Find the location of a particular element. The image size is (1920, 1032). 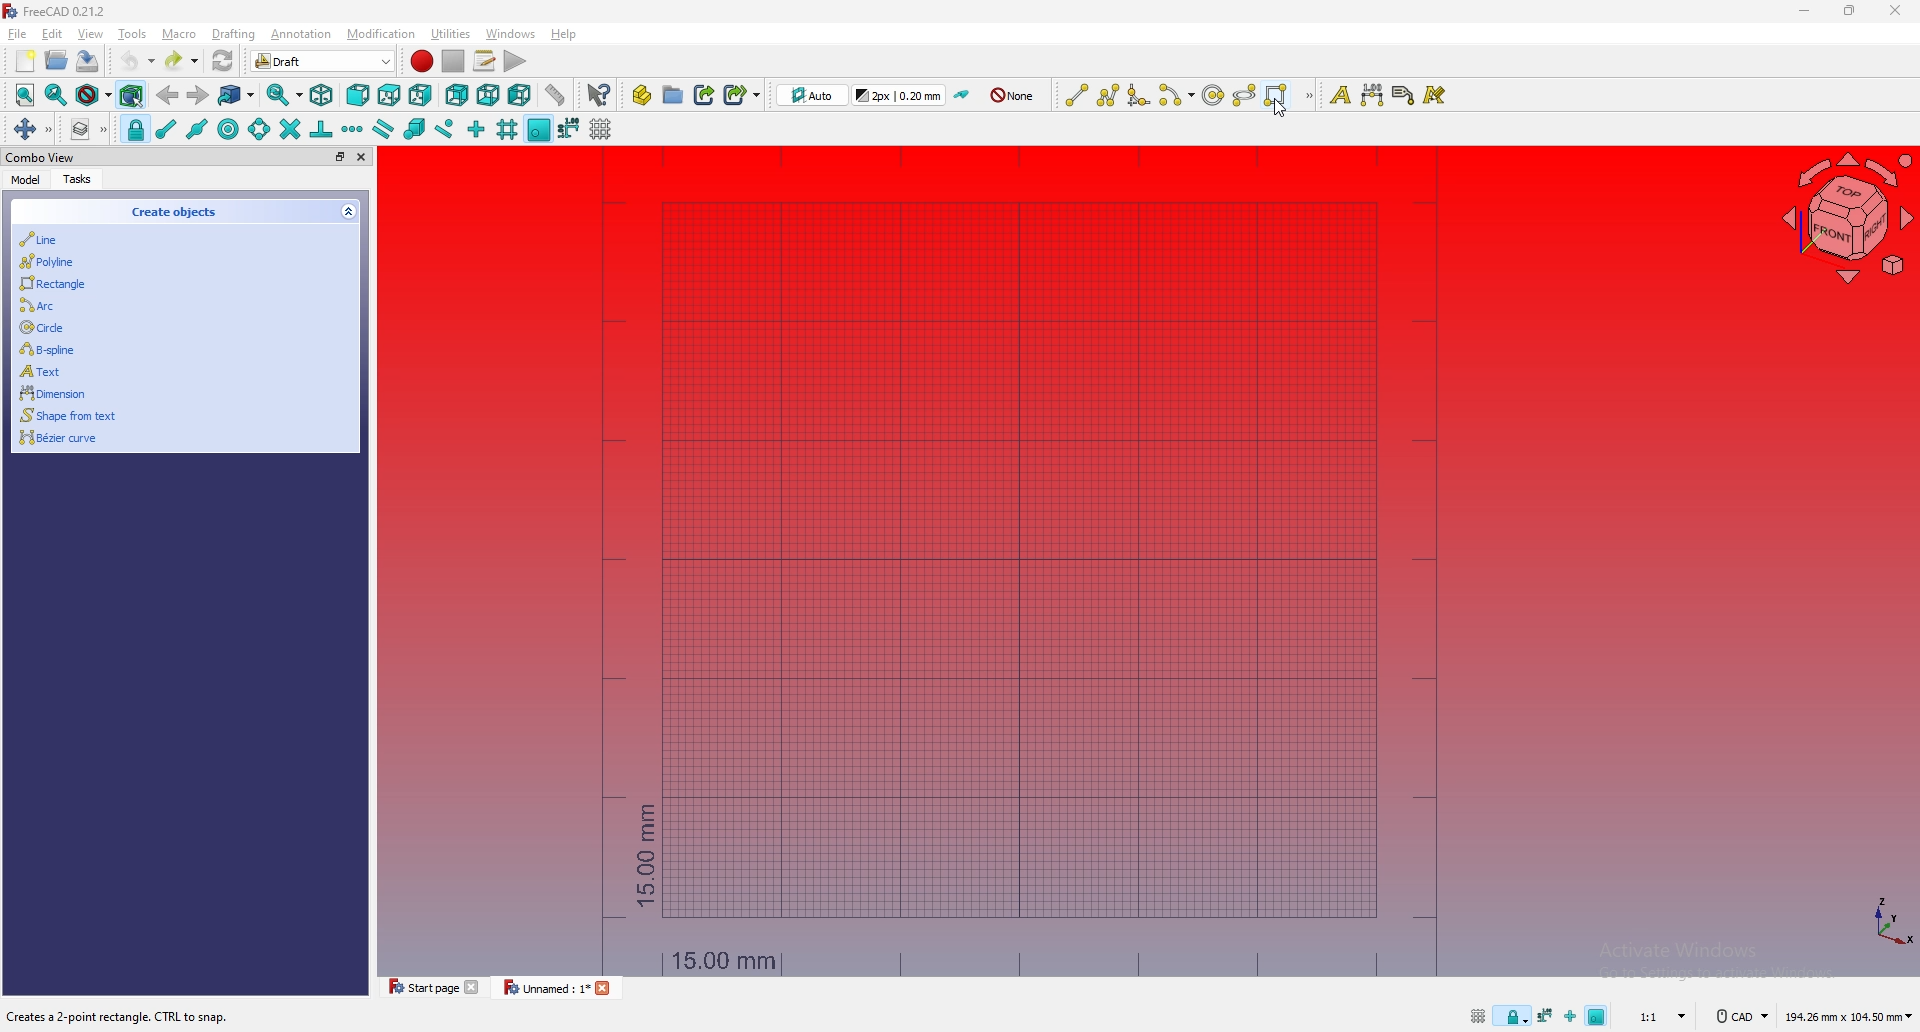

polyline is located at coordinates (177, 262).